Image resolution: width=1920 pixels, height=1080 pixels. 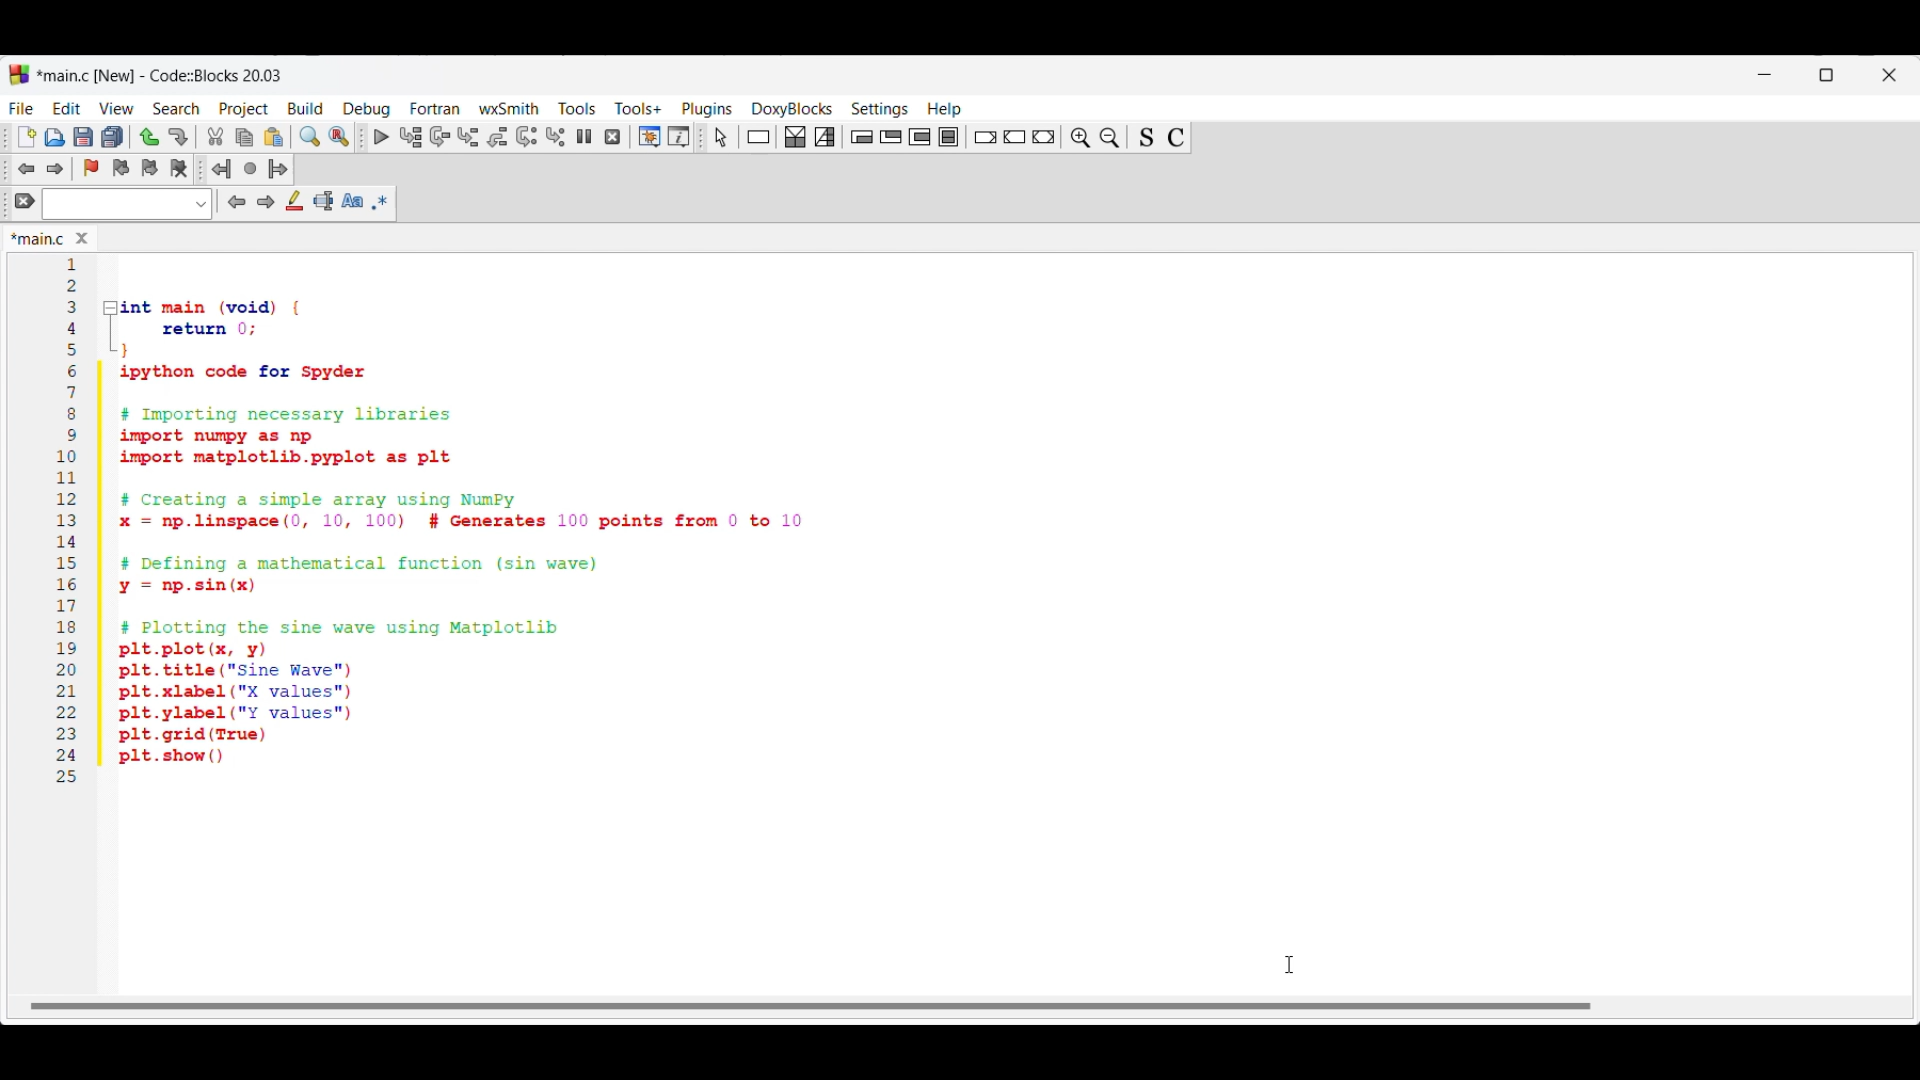 I want to click on Selection, so click(x=825, y=137).